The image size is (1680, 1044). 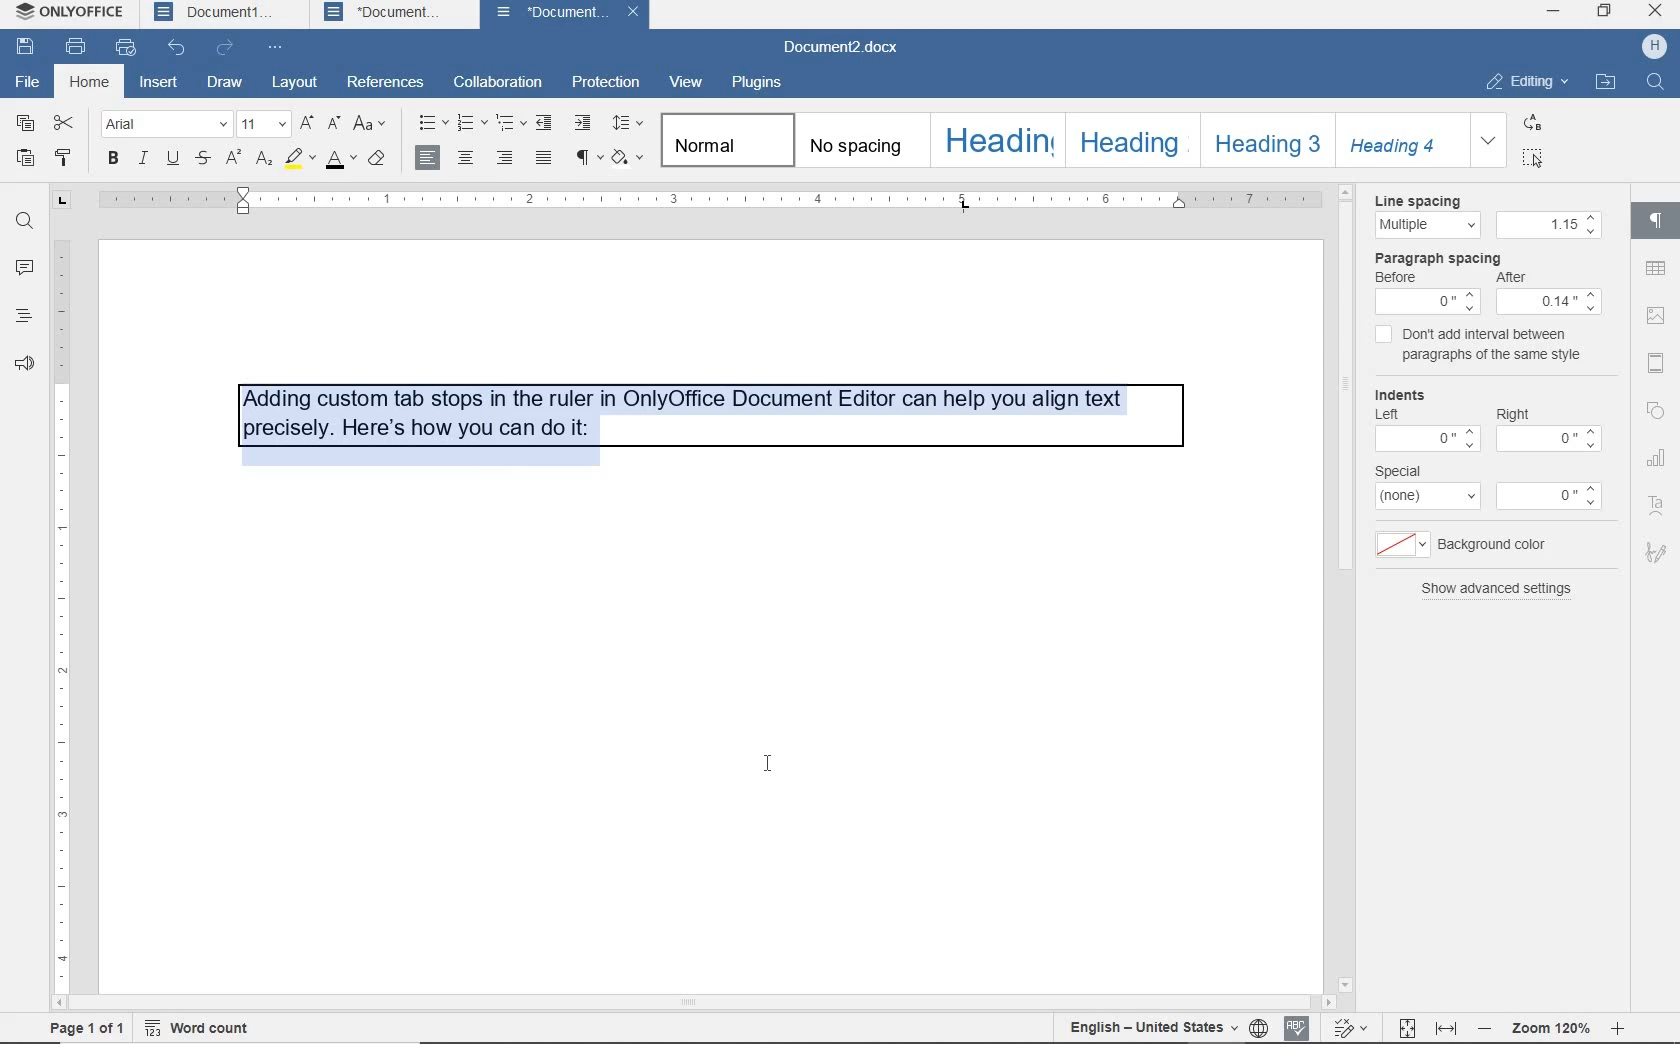 I want to click on underline, so click(x=173, y=160).